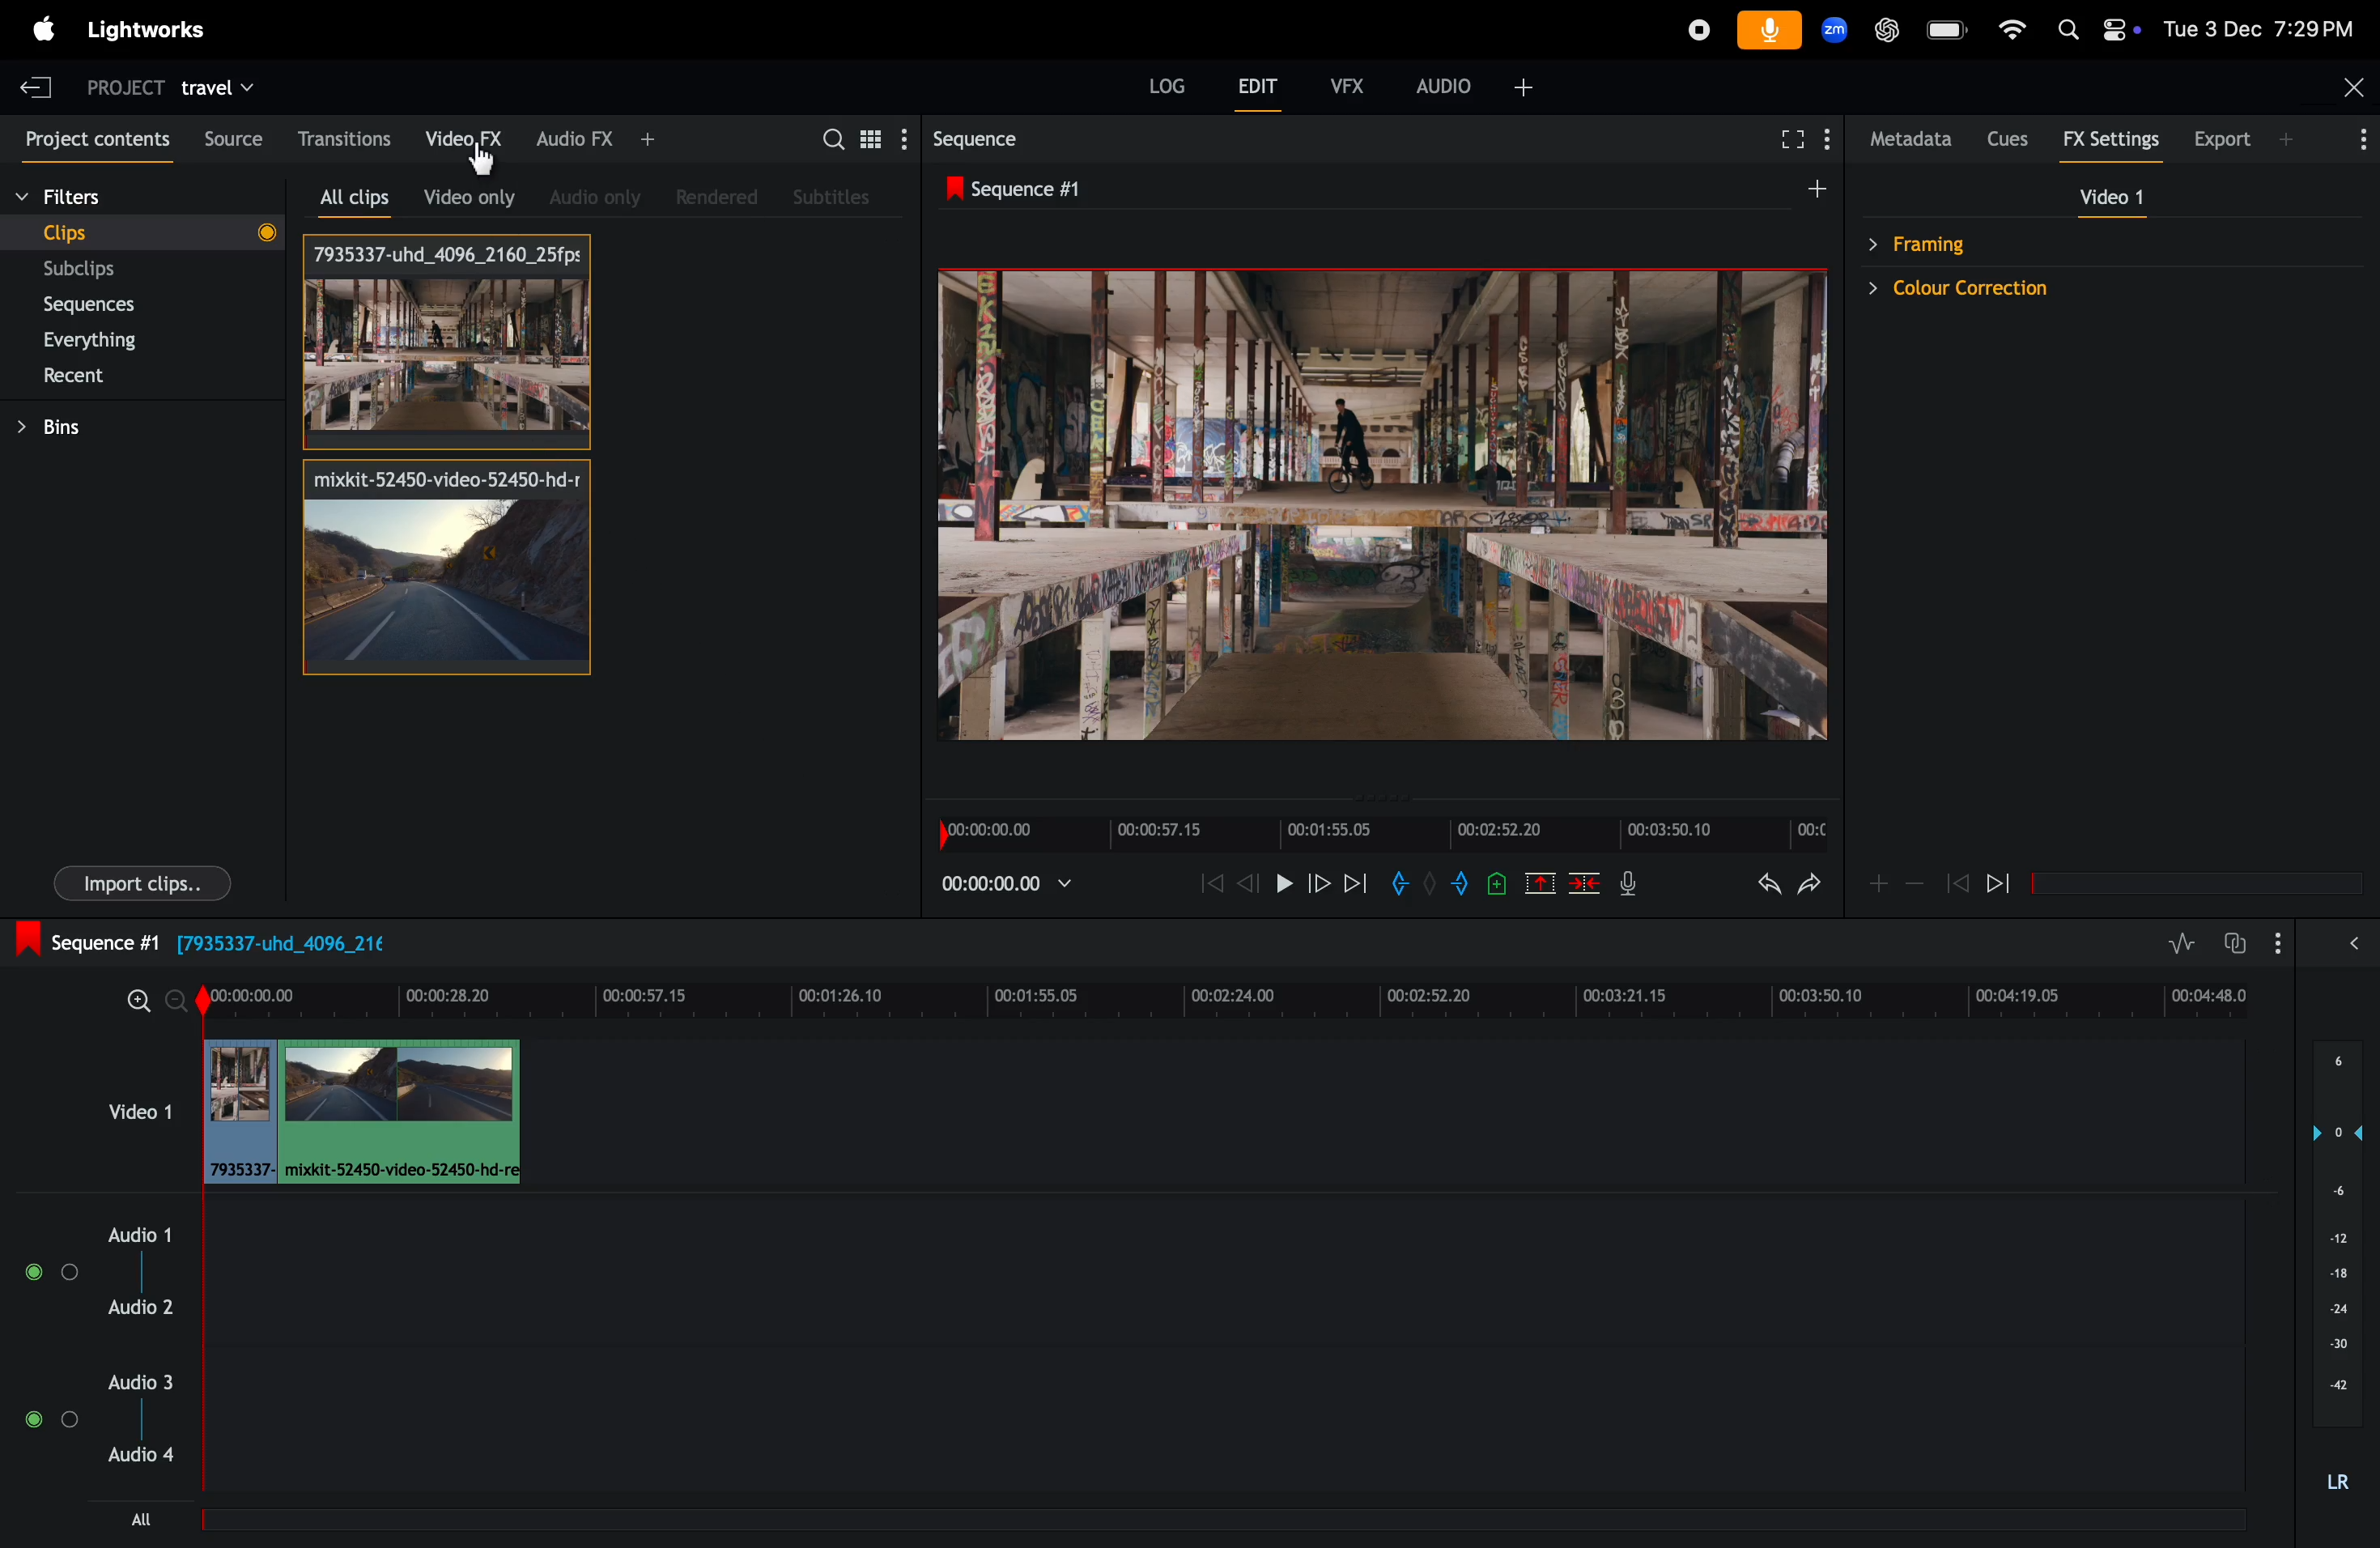 Image resolution: width=2380 pixels, height=1548 pixels. What do you see at coordinates (1771, 31) in the screenshot?
I see `microphone` at bounding box center [1771, 31].